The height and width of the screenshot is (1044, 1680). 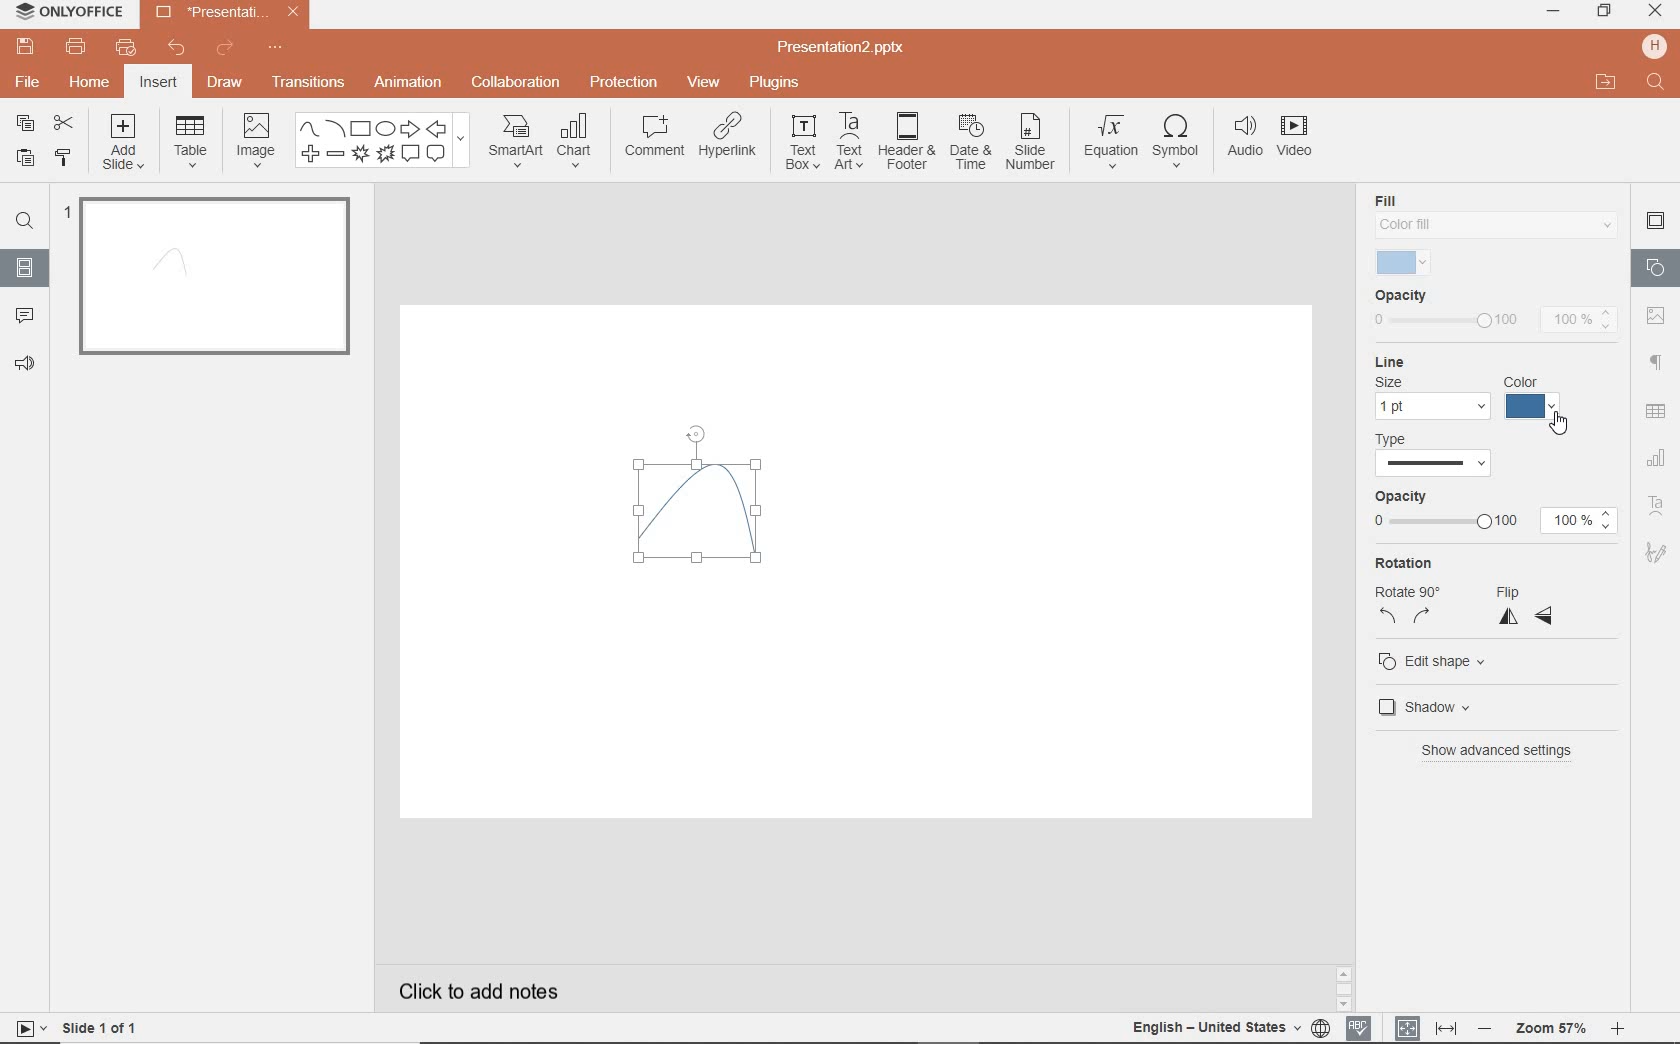 I want to click on CUSTOMIZE QUICK ACCESS TOOLBAR, so click(x=275, y=51).